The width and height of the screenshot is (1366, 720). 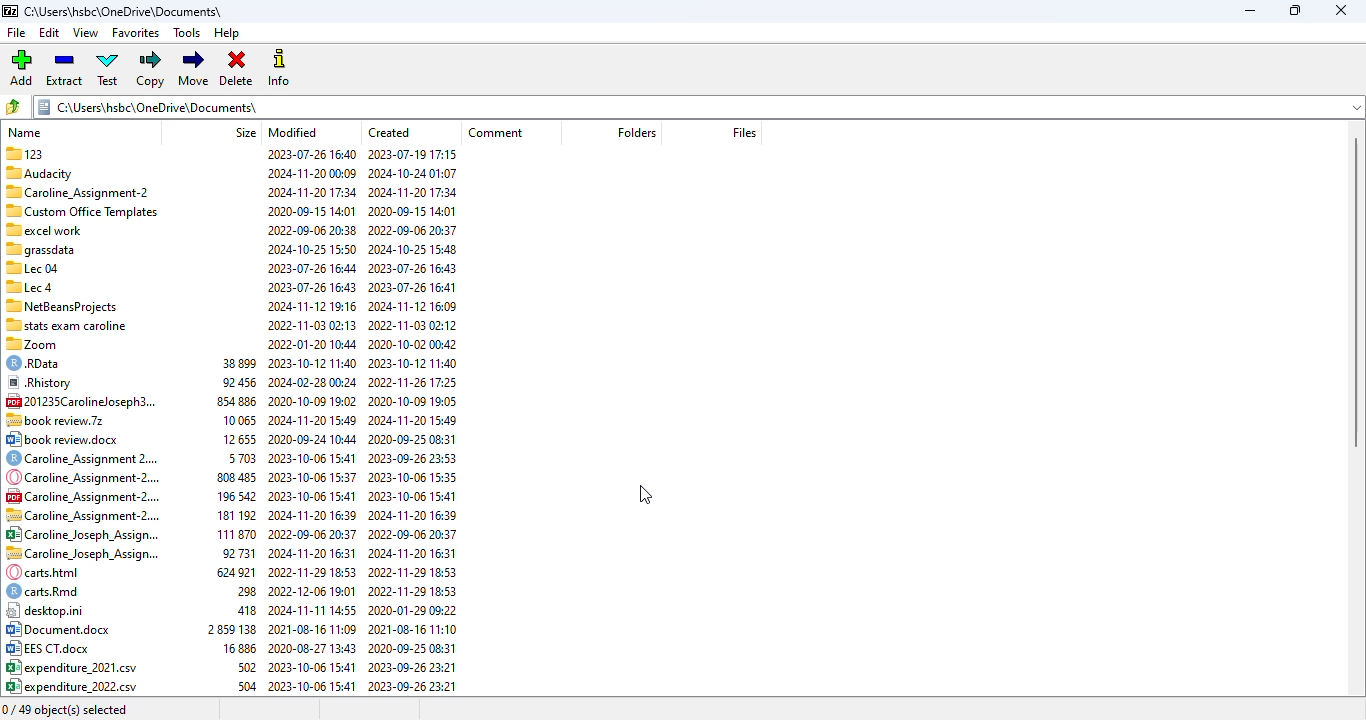 I want to click on modified date & time, so click(x=312, y=421).